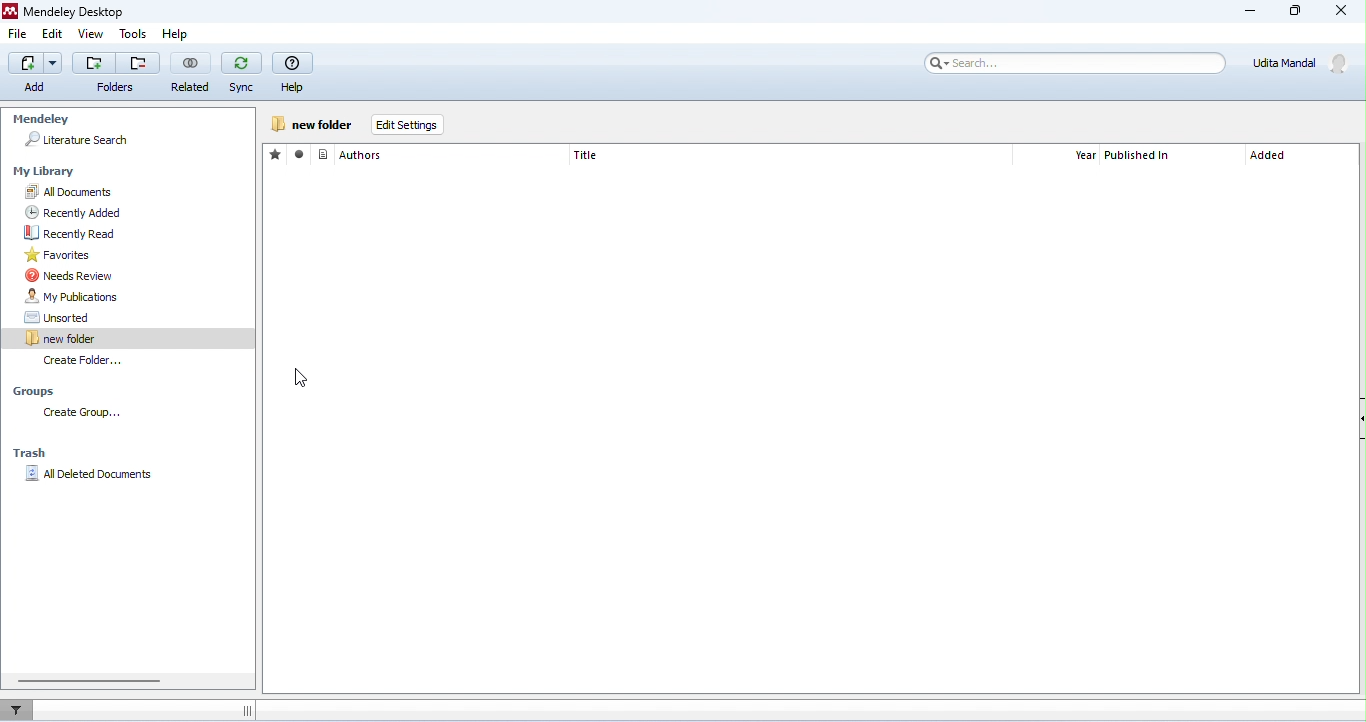  What do you see at coordinates (77, 140) in the screenshot?
I see `literature search` at bounding box center [77, 140].